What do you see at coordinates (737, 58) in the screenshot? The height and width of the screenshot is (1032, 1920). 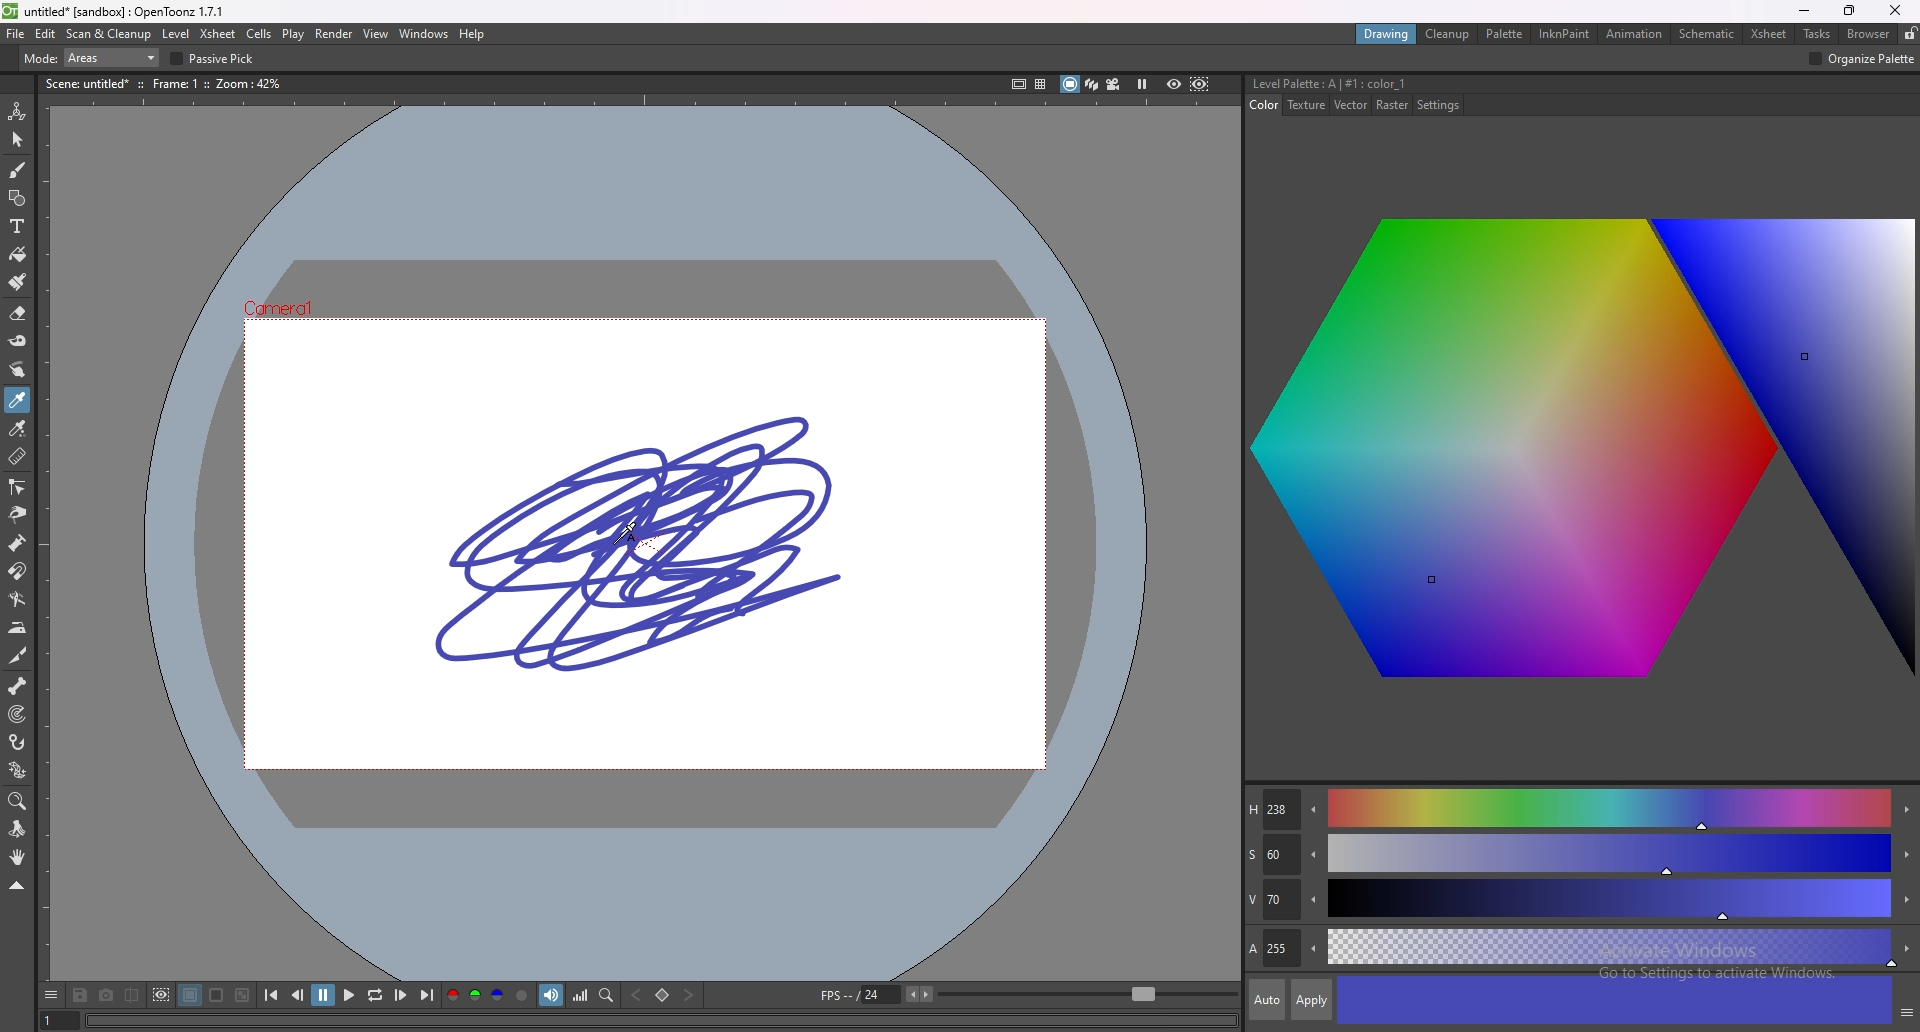 I see `horizontal` at bounding box center [737, 58].